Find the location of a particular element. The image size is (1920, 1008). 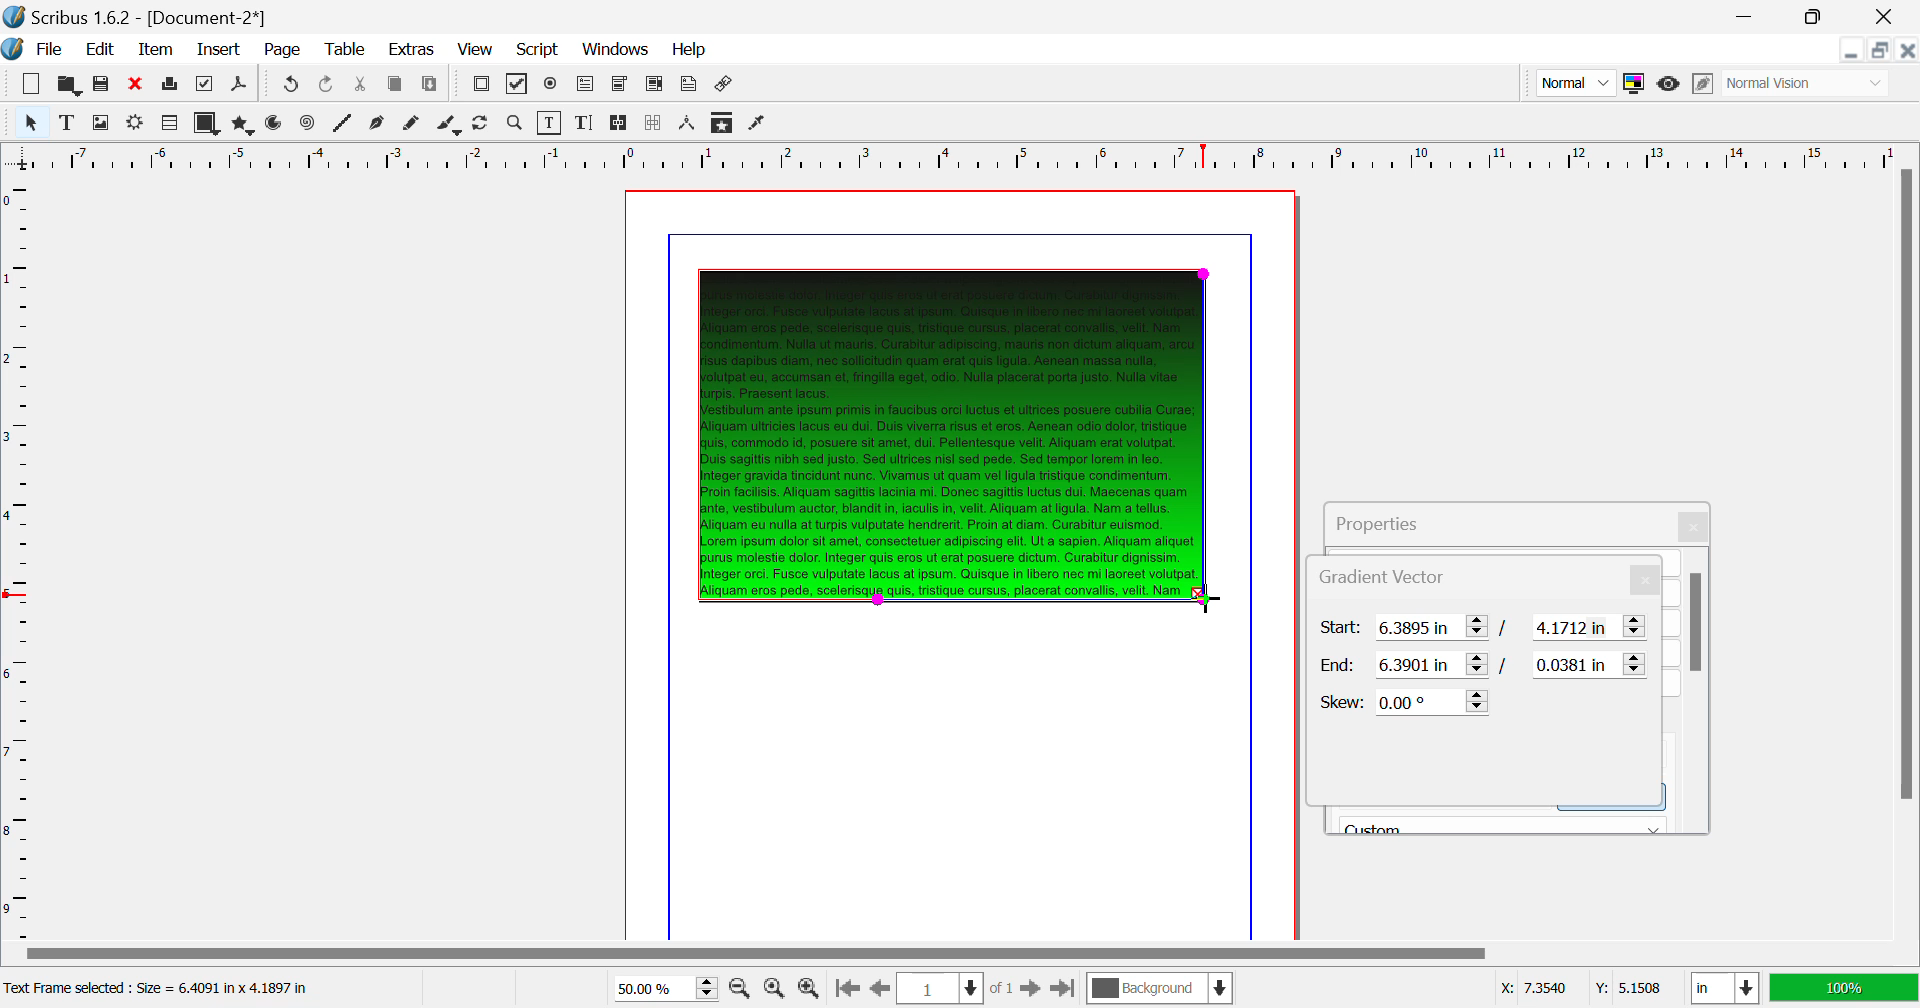

Skew is located at coordinates (1406, 701).